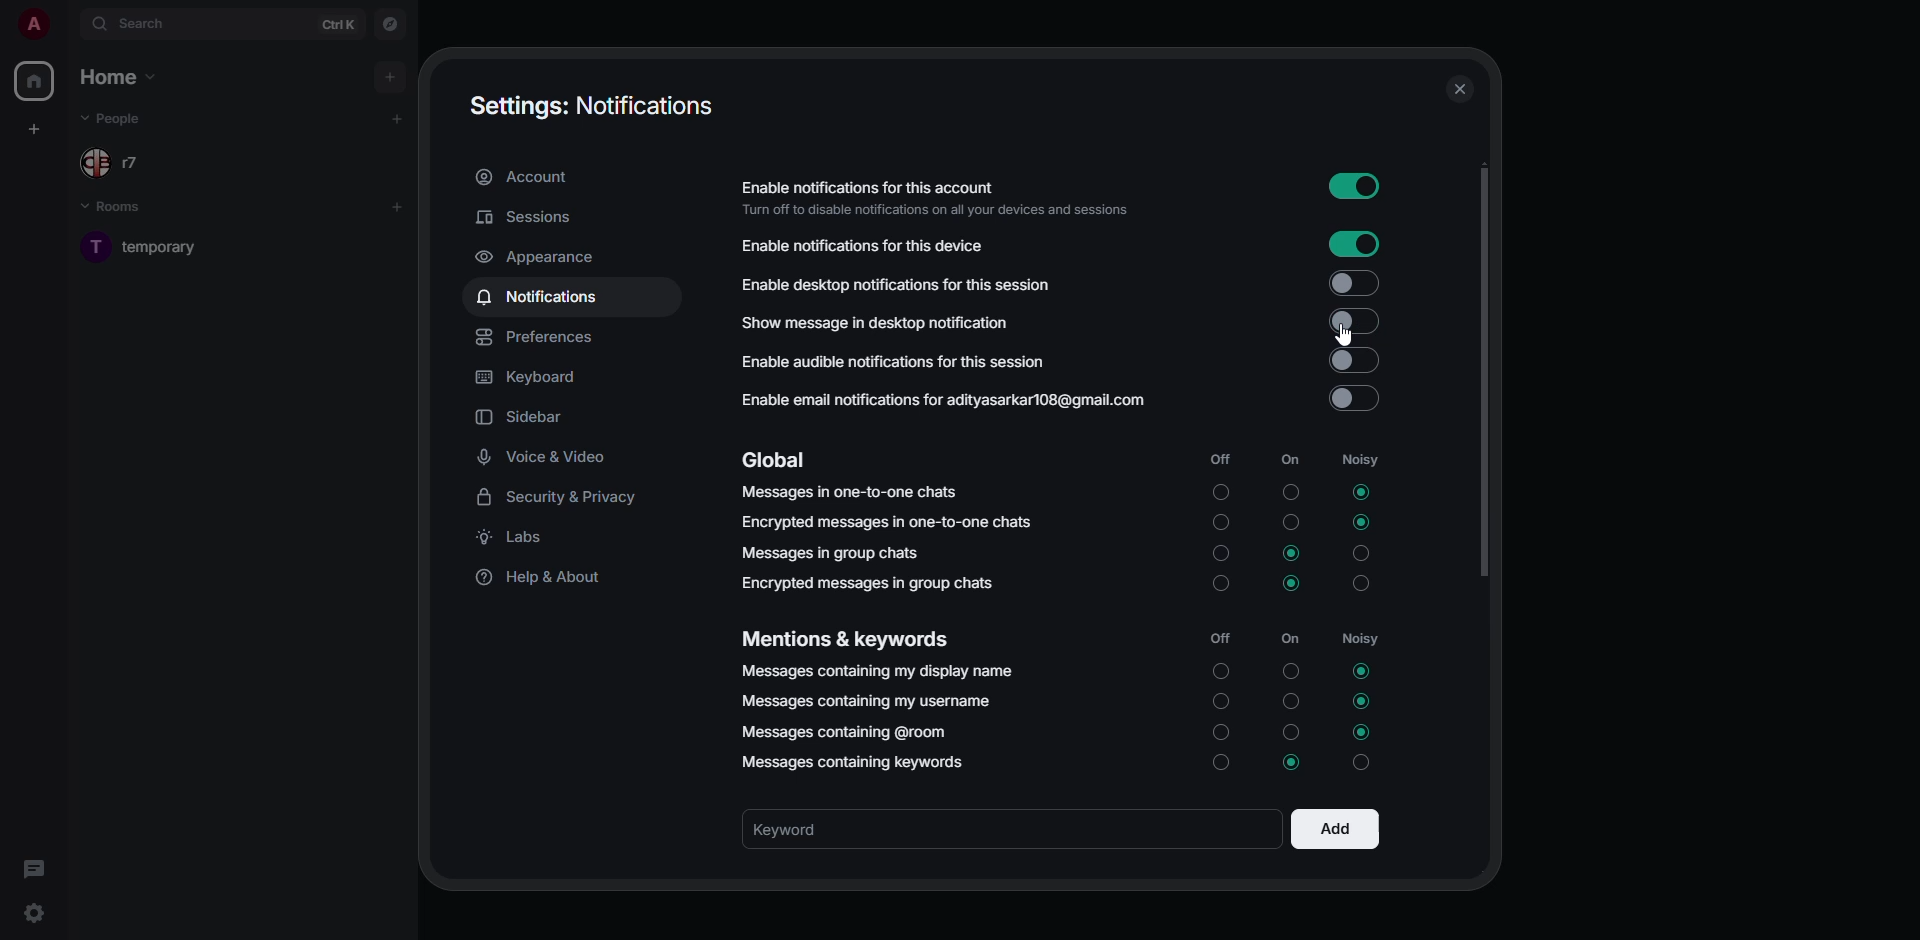 The image size is (1920, 940). I want to click on appearance, so click(537, 258).